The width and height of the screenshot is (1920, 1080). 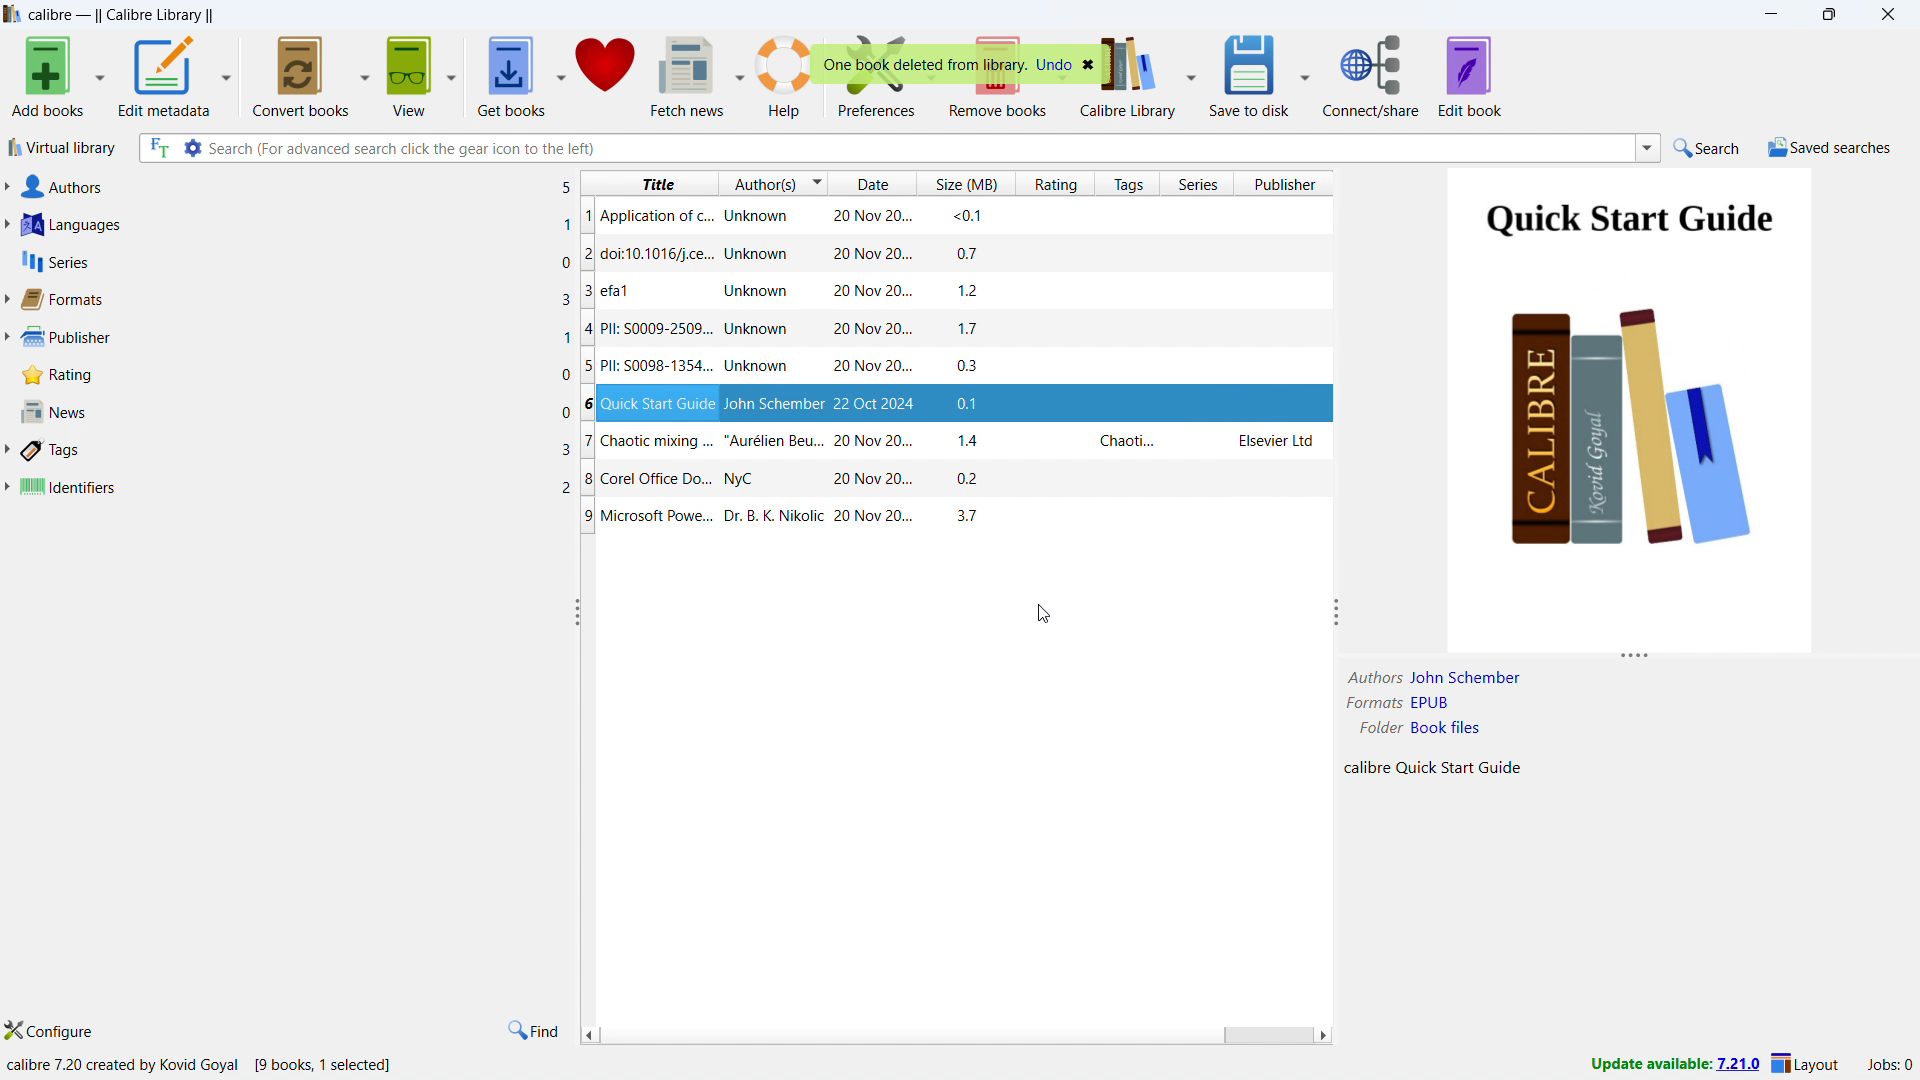 I want to click on layout, so click(x=1806, y=1064).